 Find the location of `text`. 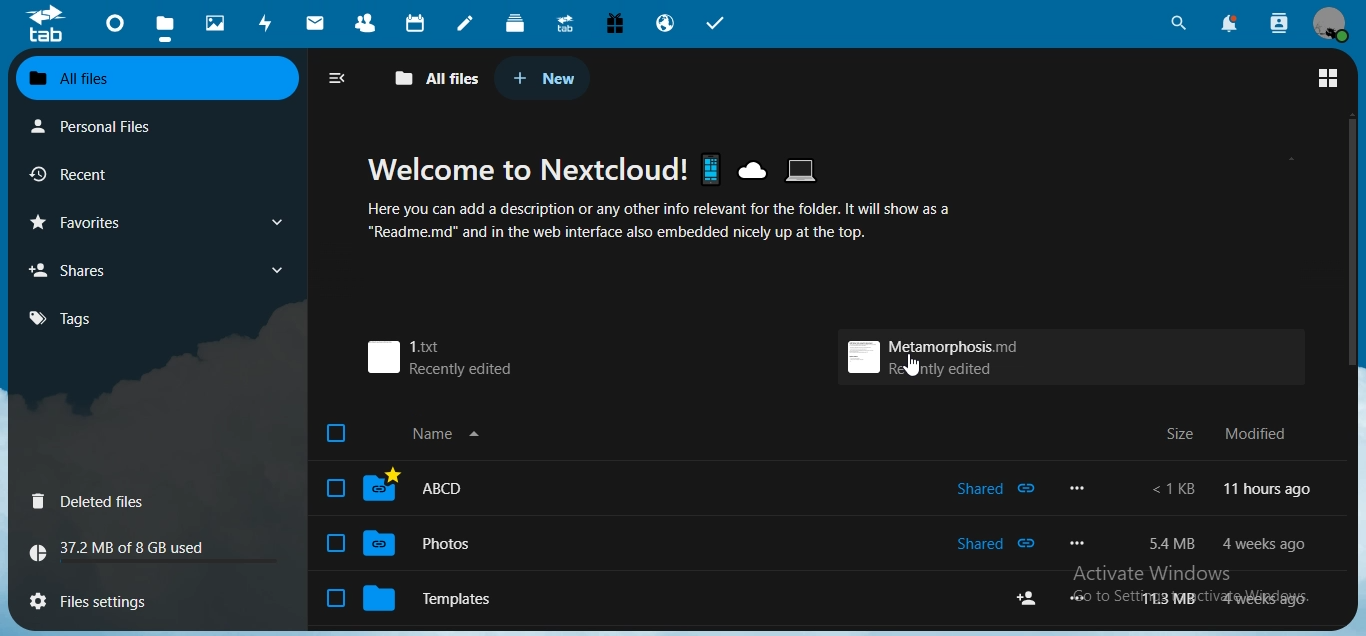

text is located at coordinates (1231, 491).